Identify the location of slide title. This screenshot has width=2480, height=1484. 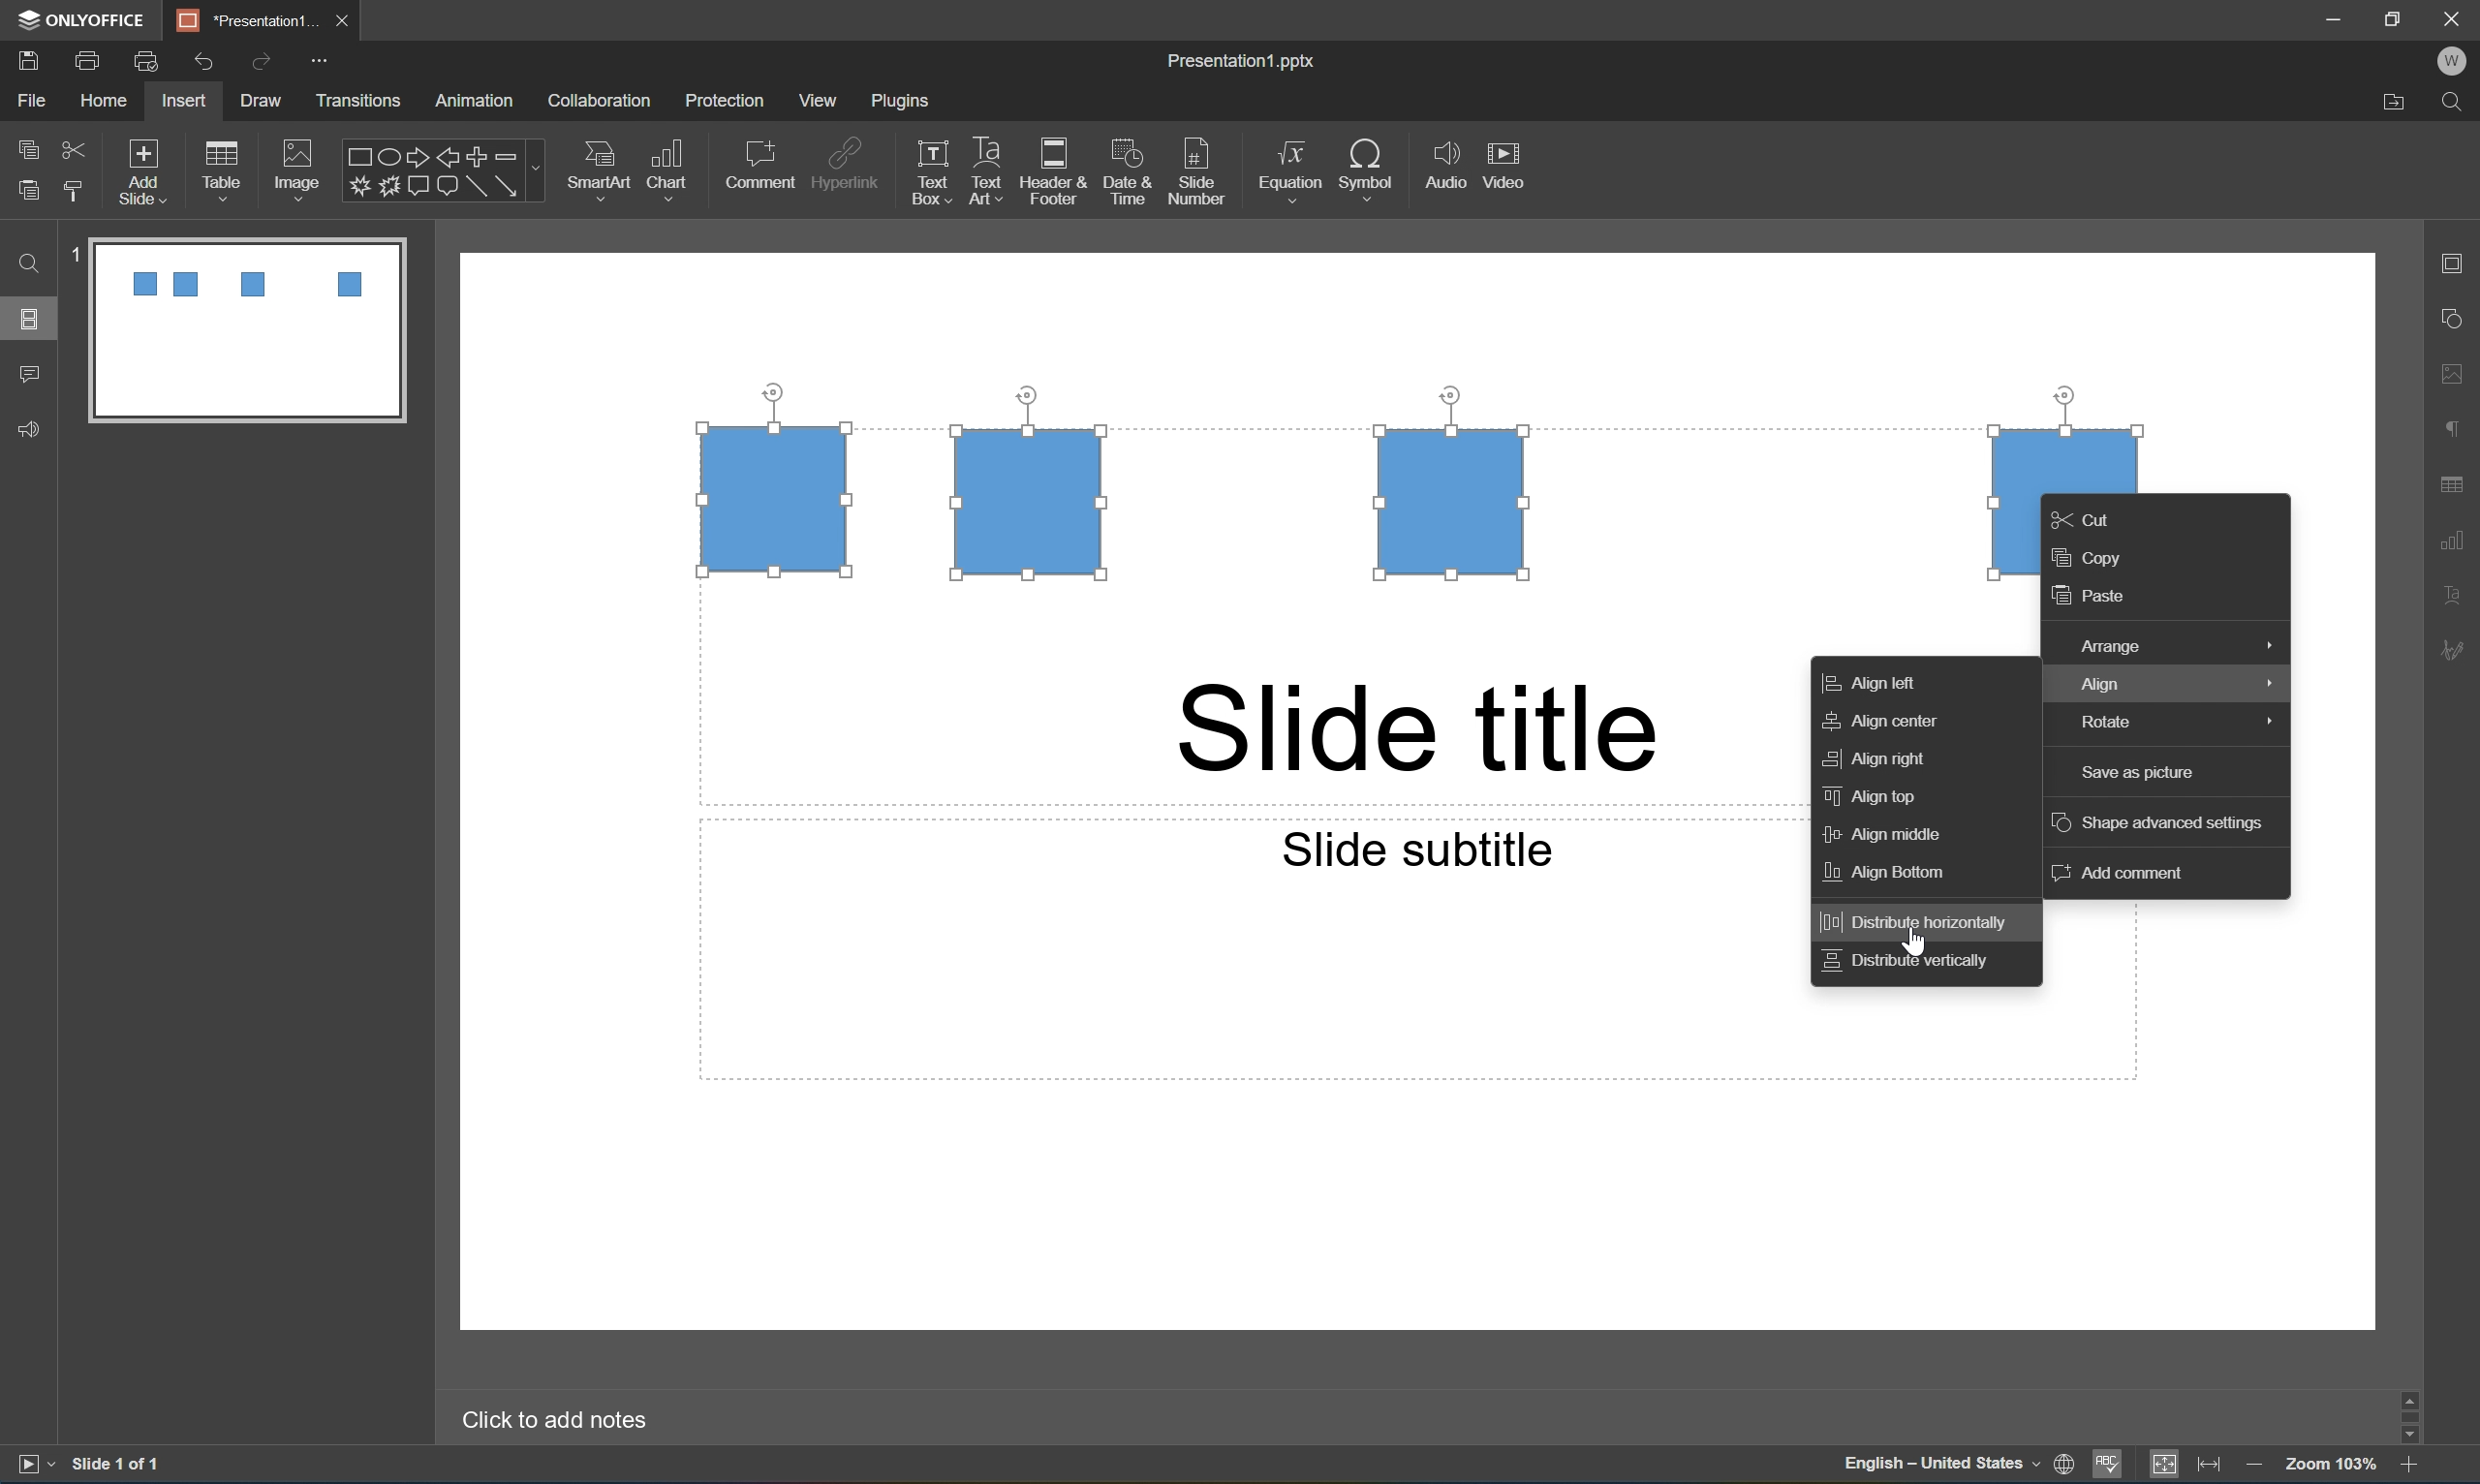
(1418, 729).